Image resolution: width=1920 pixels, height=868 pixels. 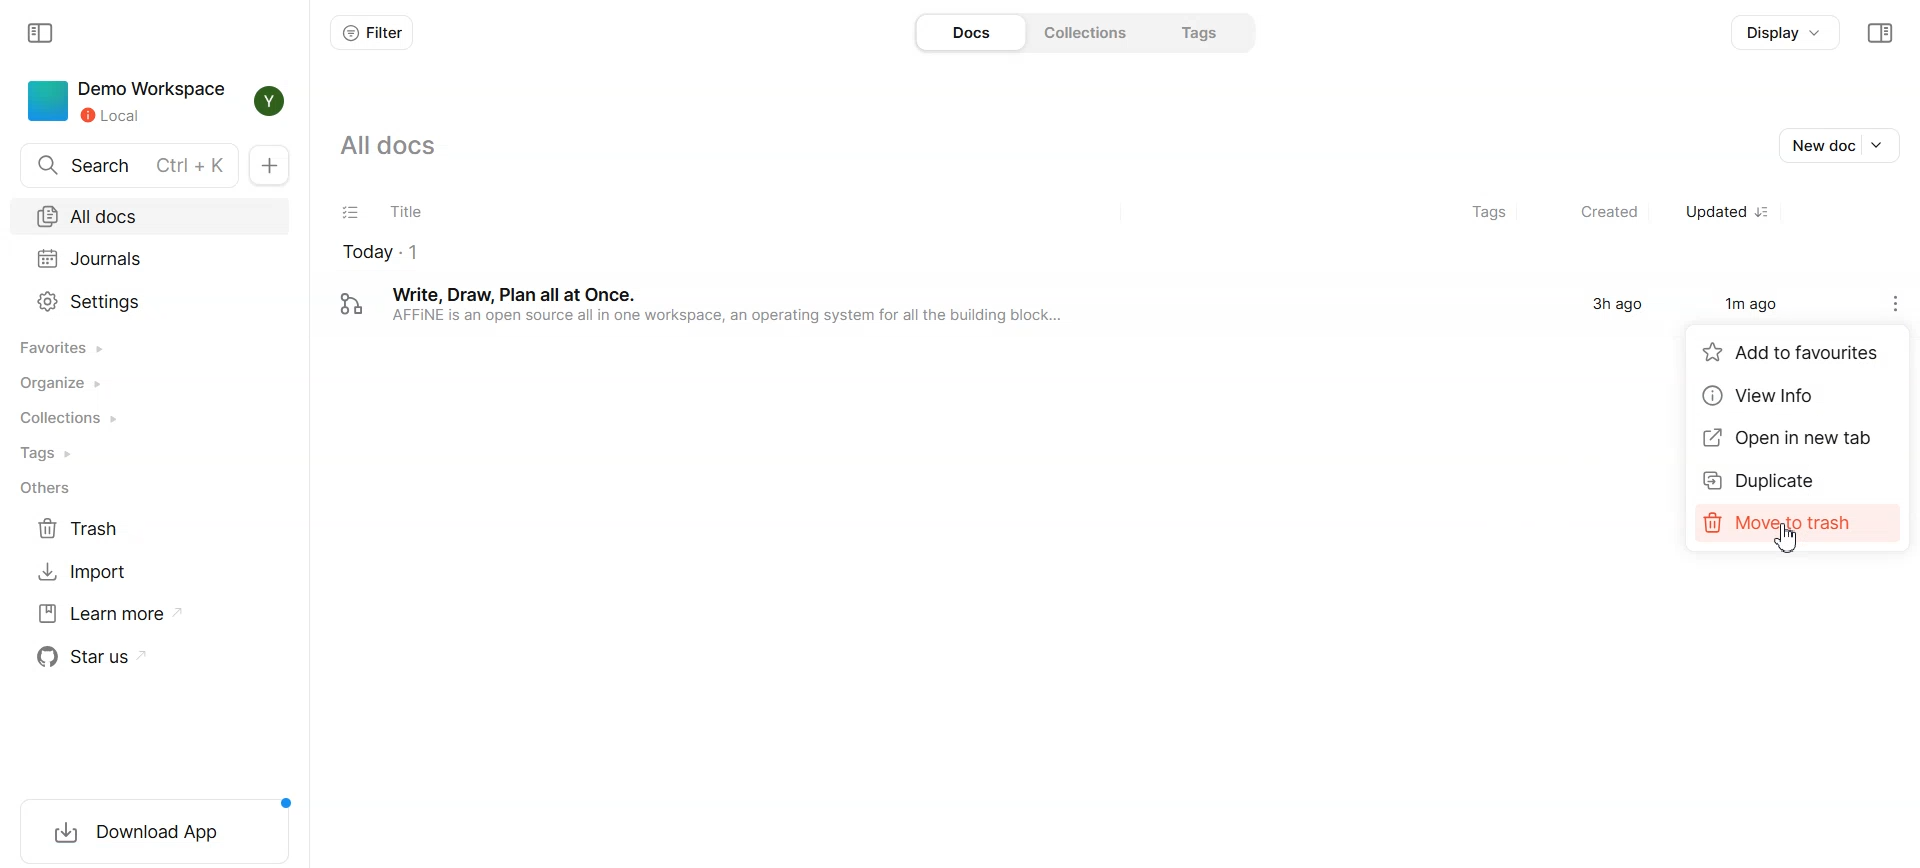 What do you see at coordinates (371, 33) in the screenshot?
I see `Filter` at bounding box center [371, 33].